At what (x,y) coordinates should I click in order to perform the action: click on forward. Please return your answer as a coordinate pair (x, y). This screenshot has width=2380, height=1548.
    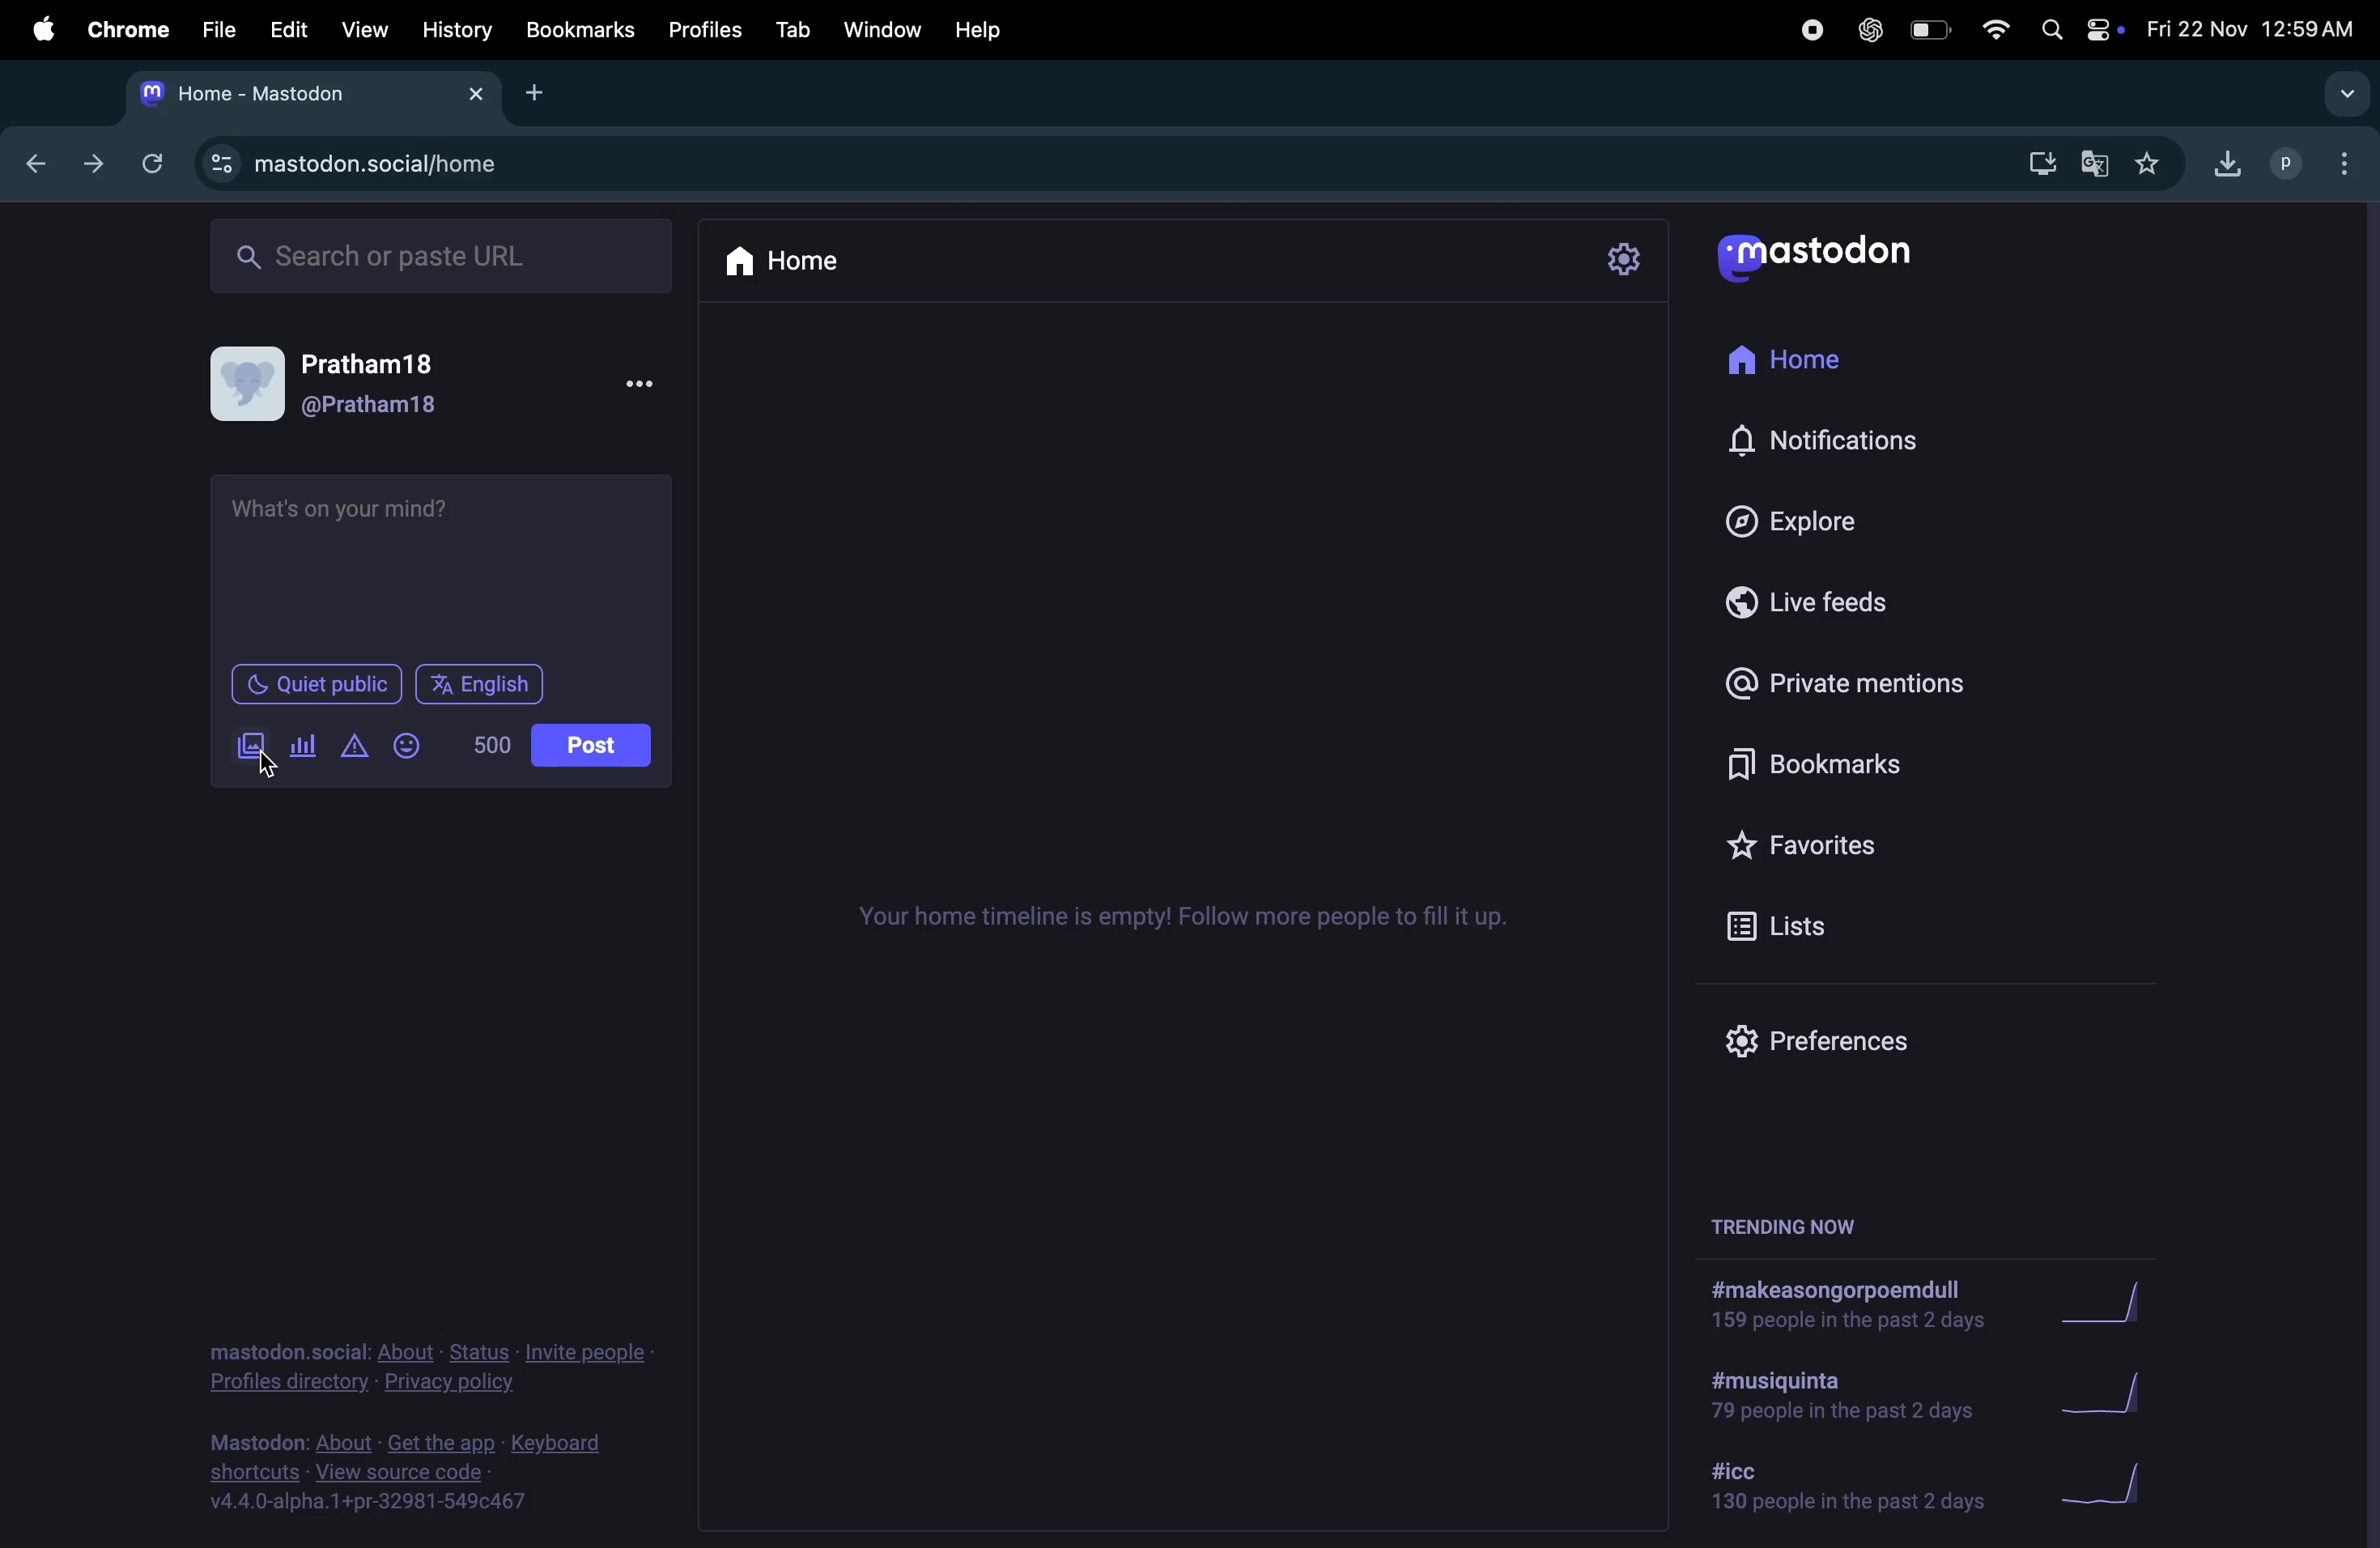
    Looking at the image, I should click on (96, 166).